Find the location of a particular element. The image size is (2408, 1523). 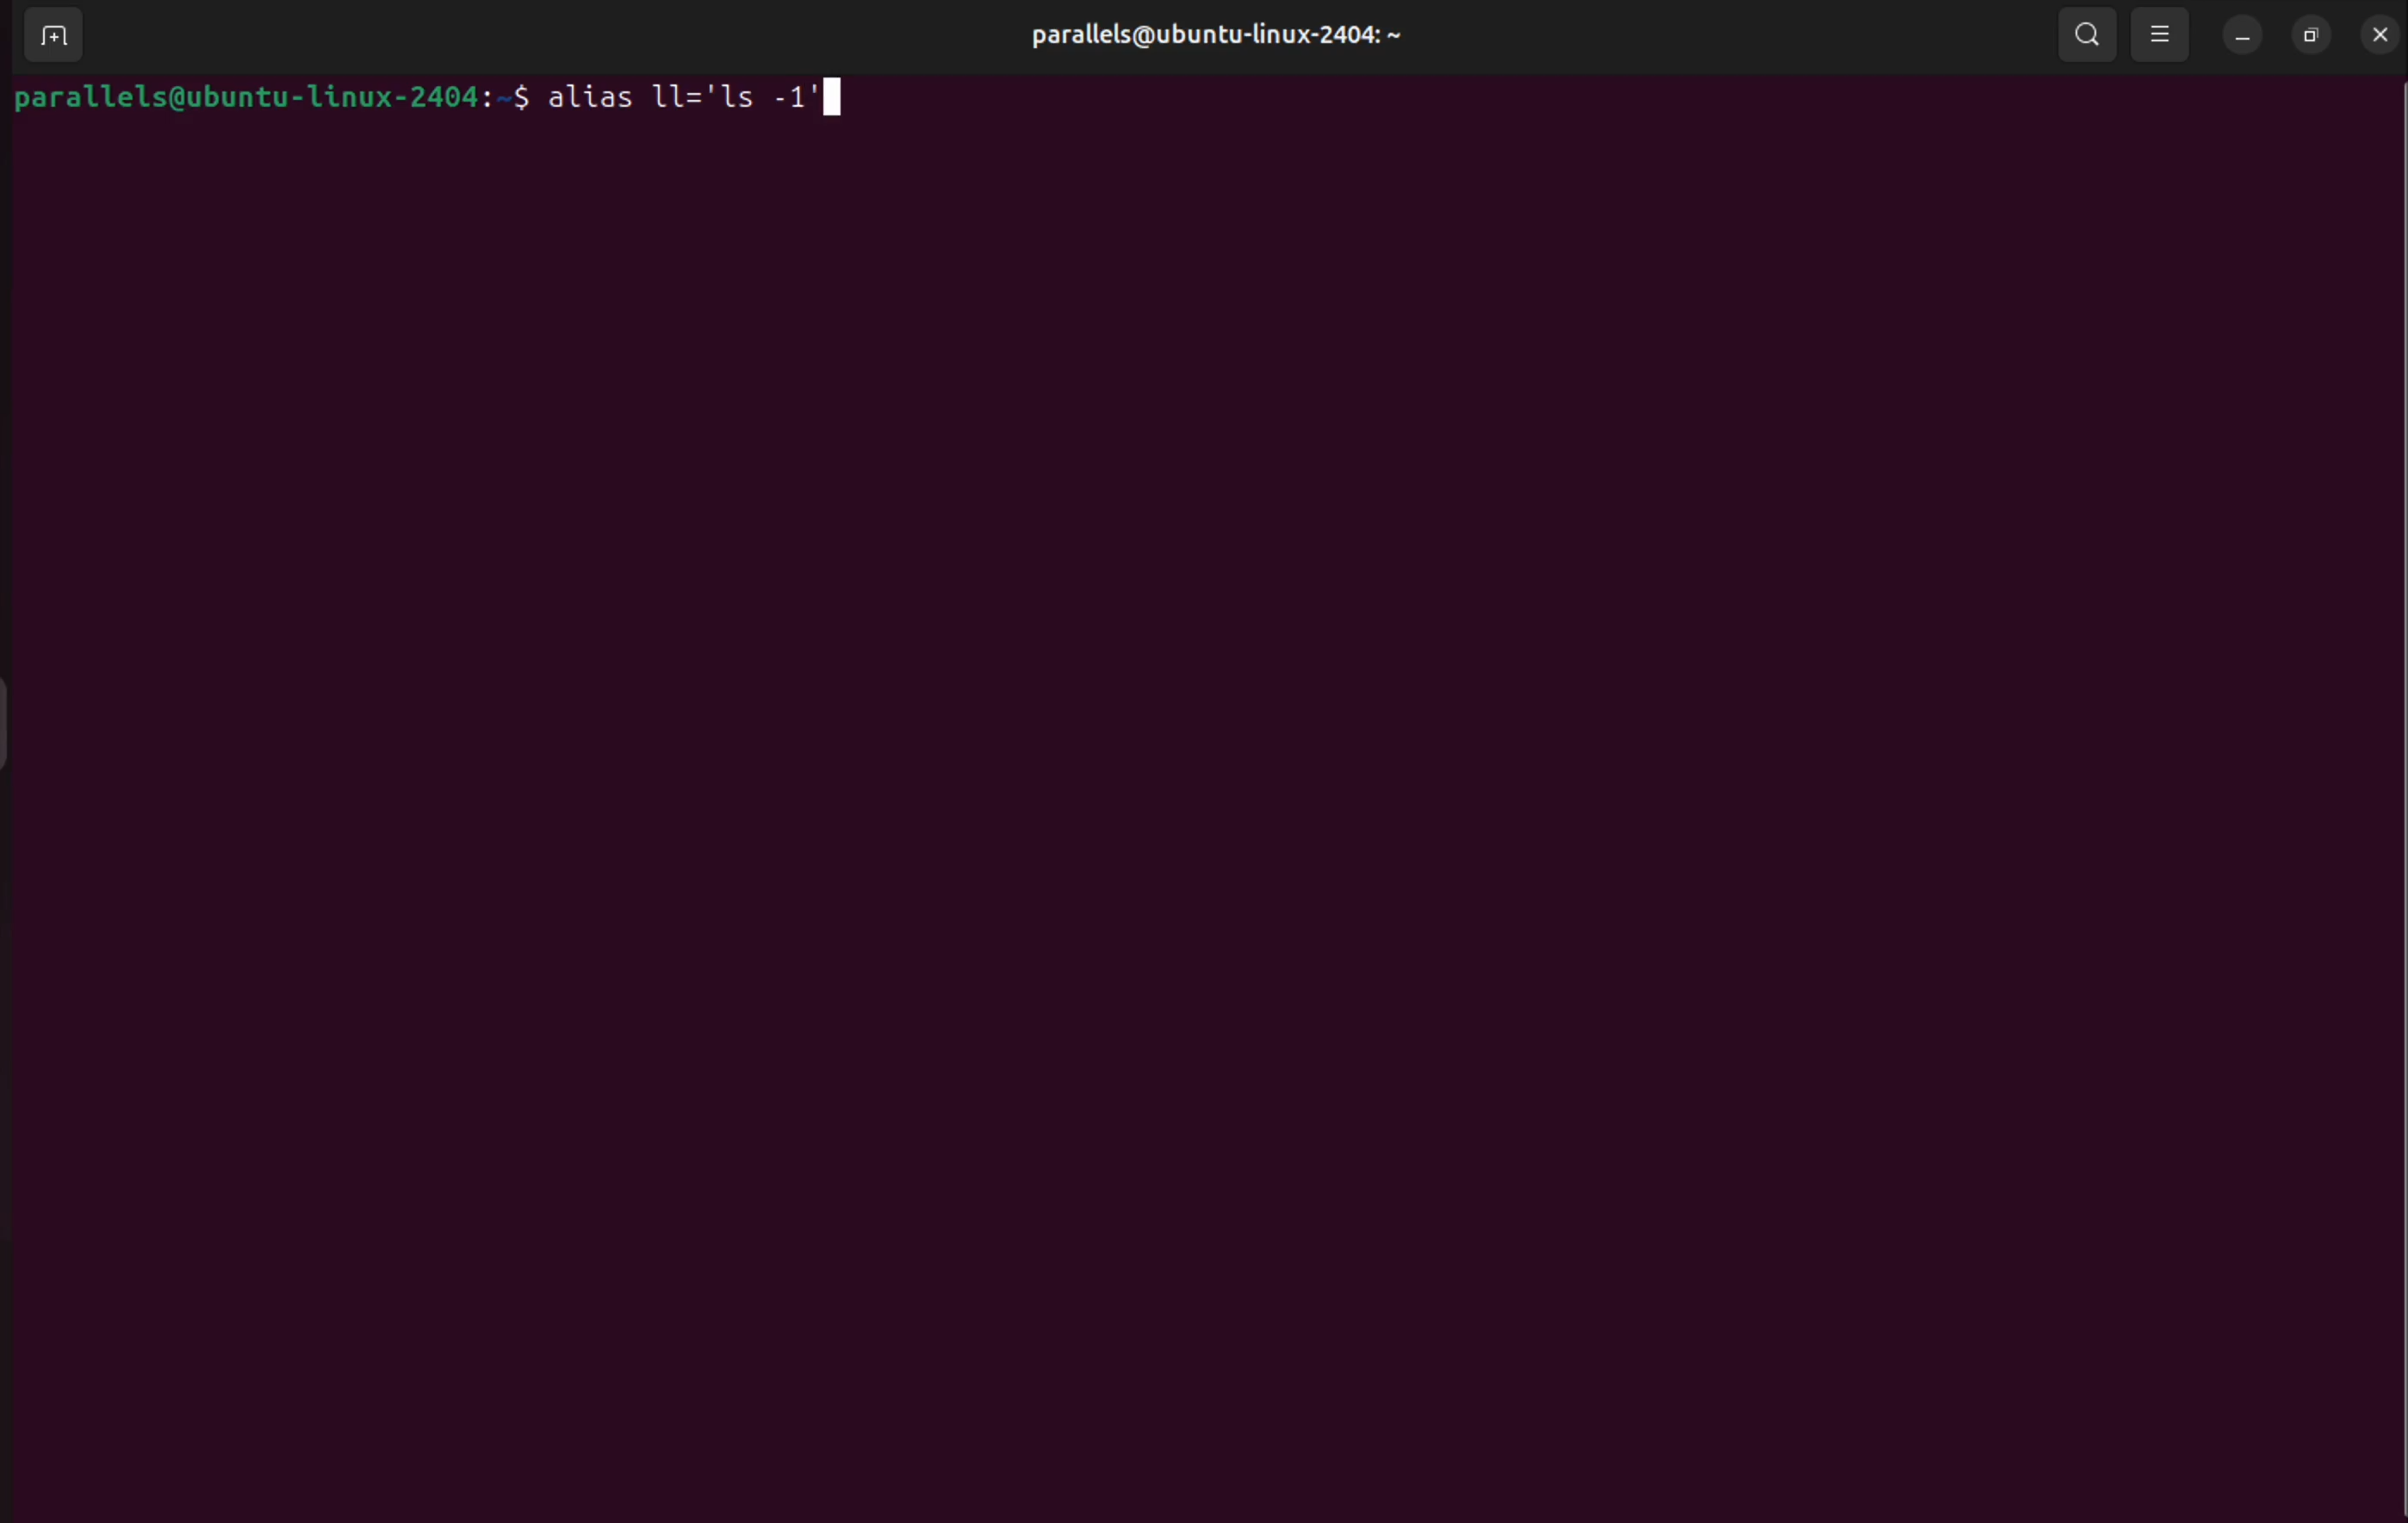

resize is located at coordinates (2308, 38).